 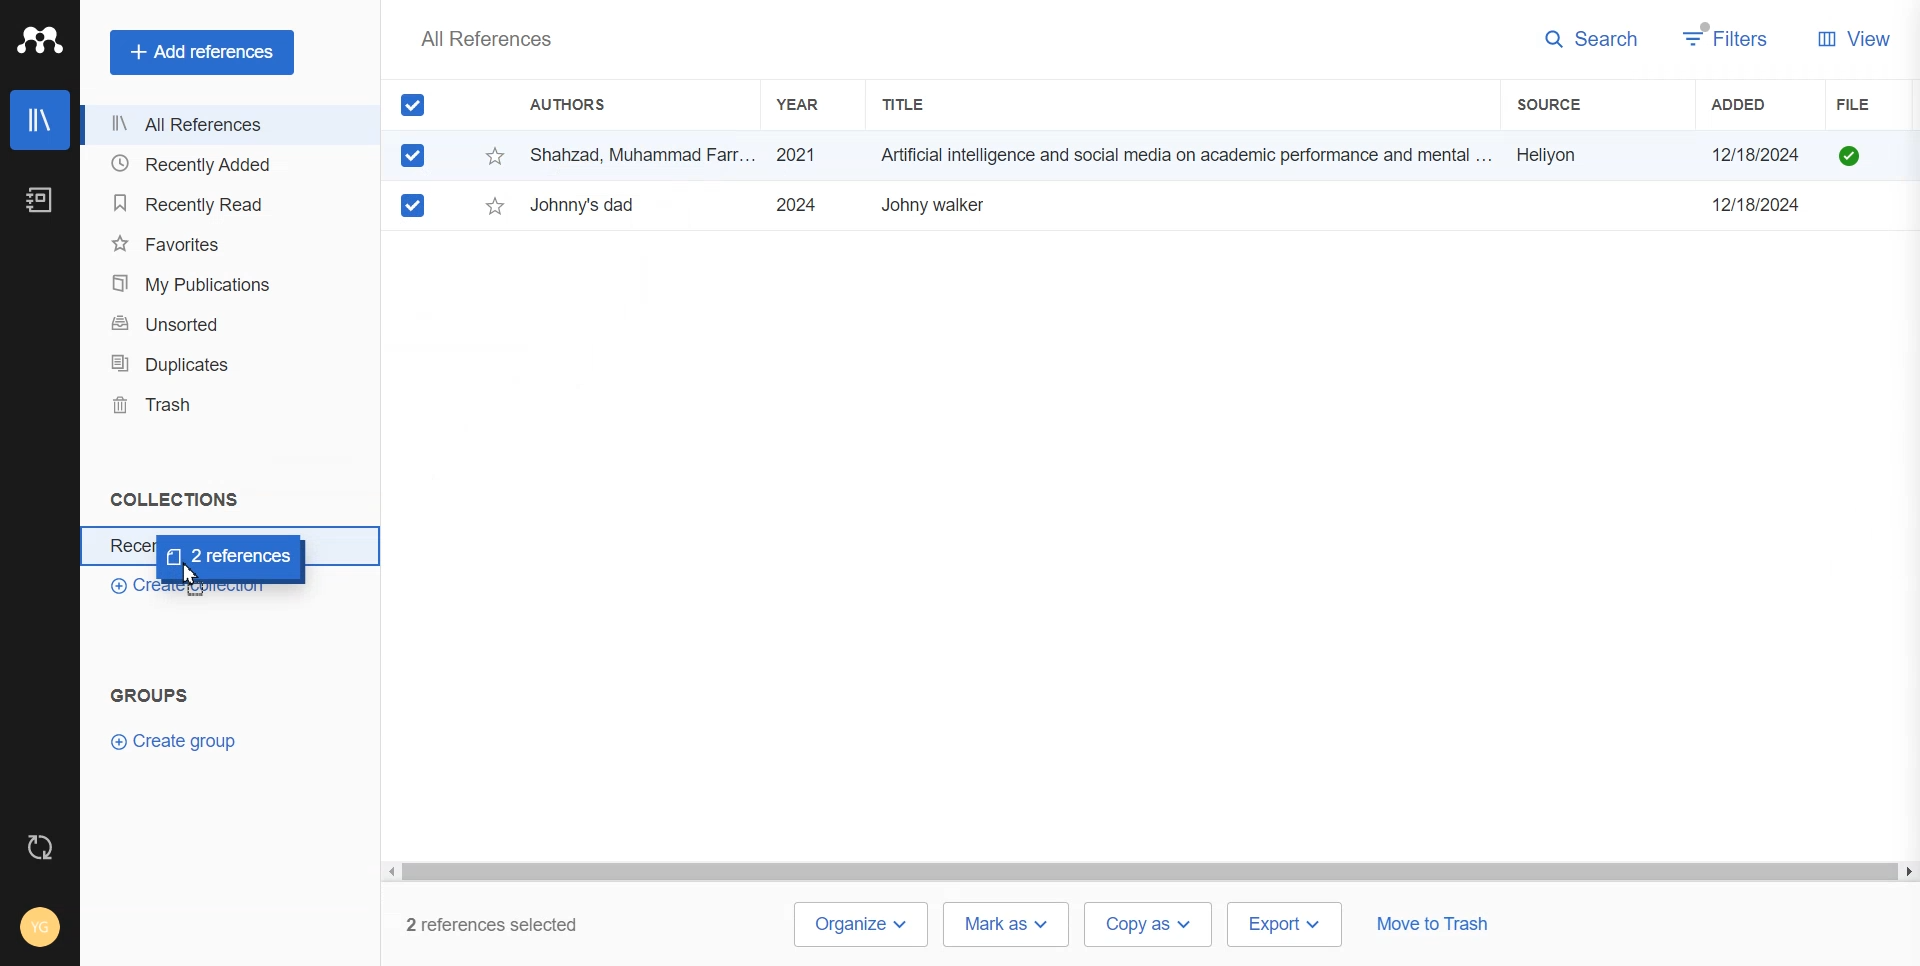 I want to click on Add references, so click(x=202, y=52).